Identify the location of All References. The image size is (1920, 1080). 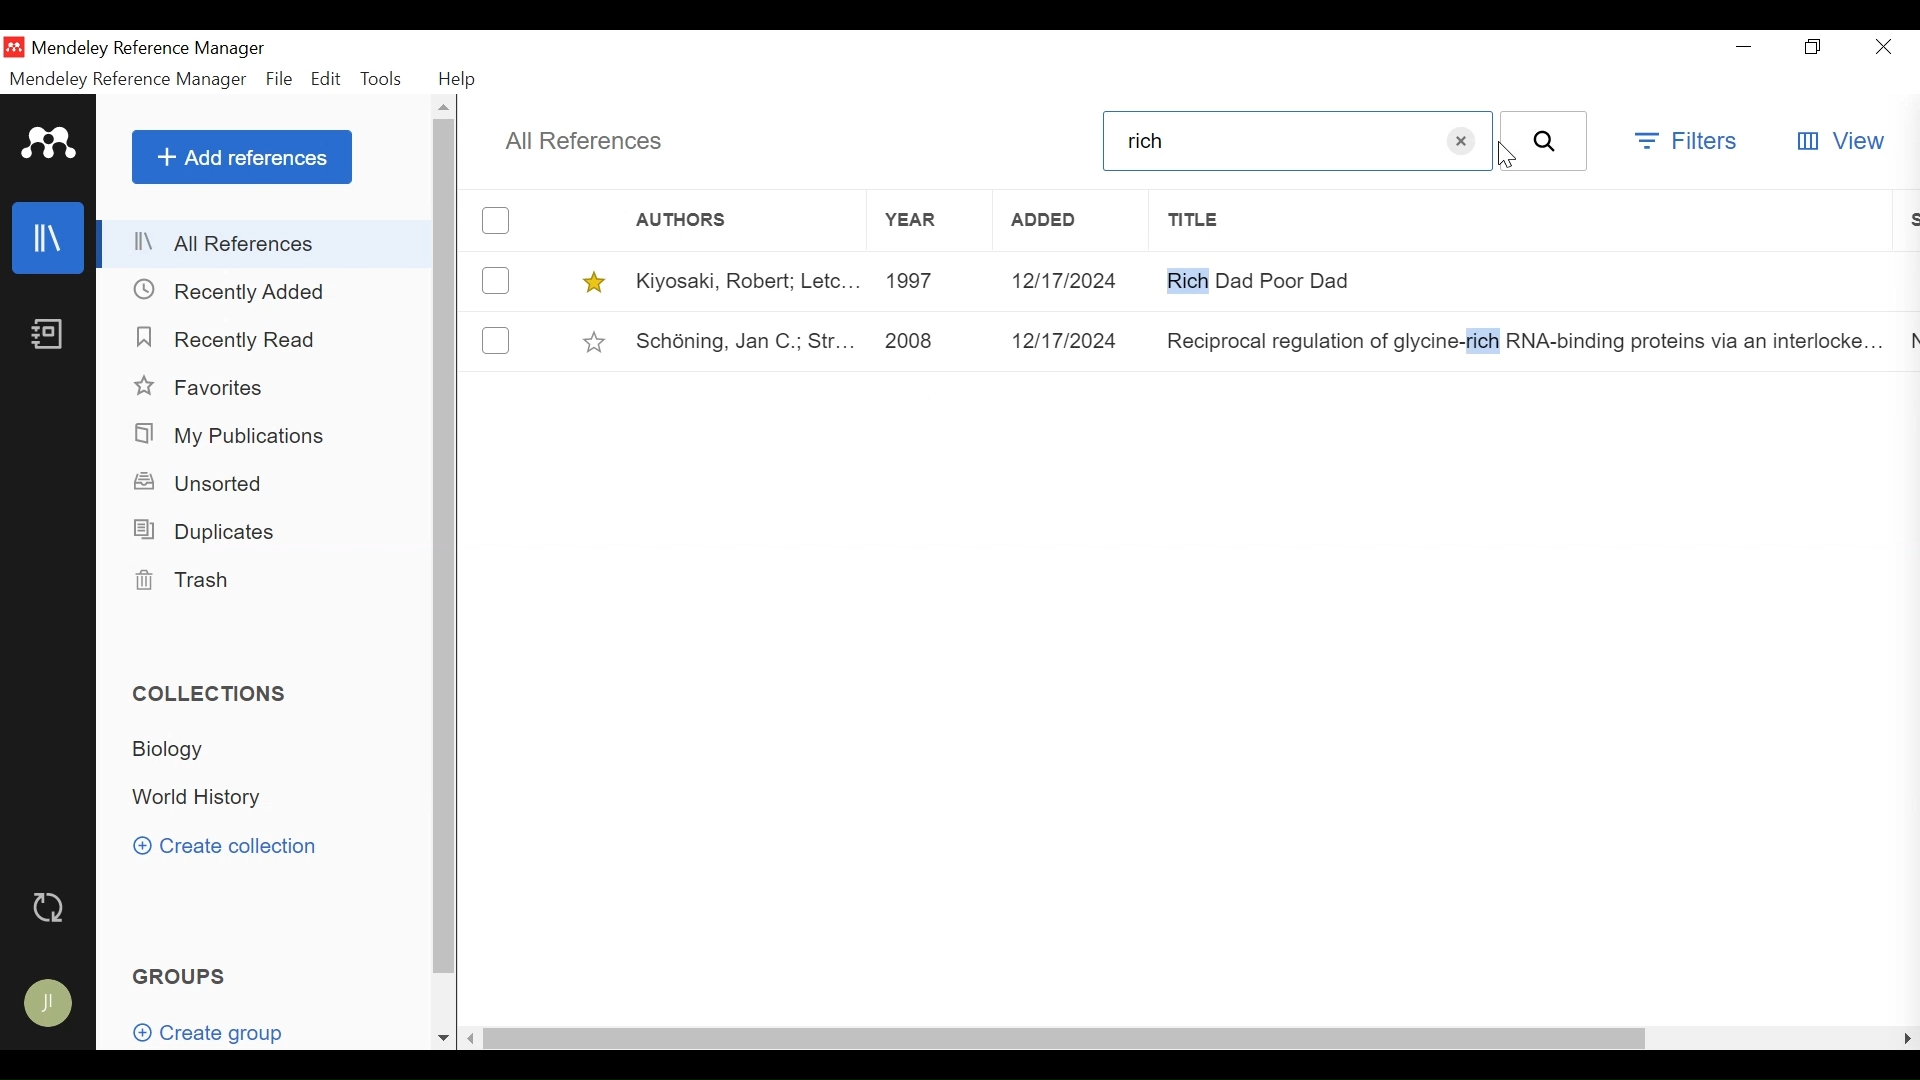
(266, 241).